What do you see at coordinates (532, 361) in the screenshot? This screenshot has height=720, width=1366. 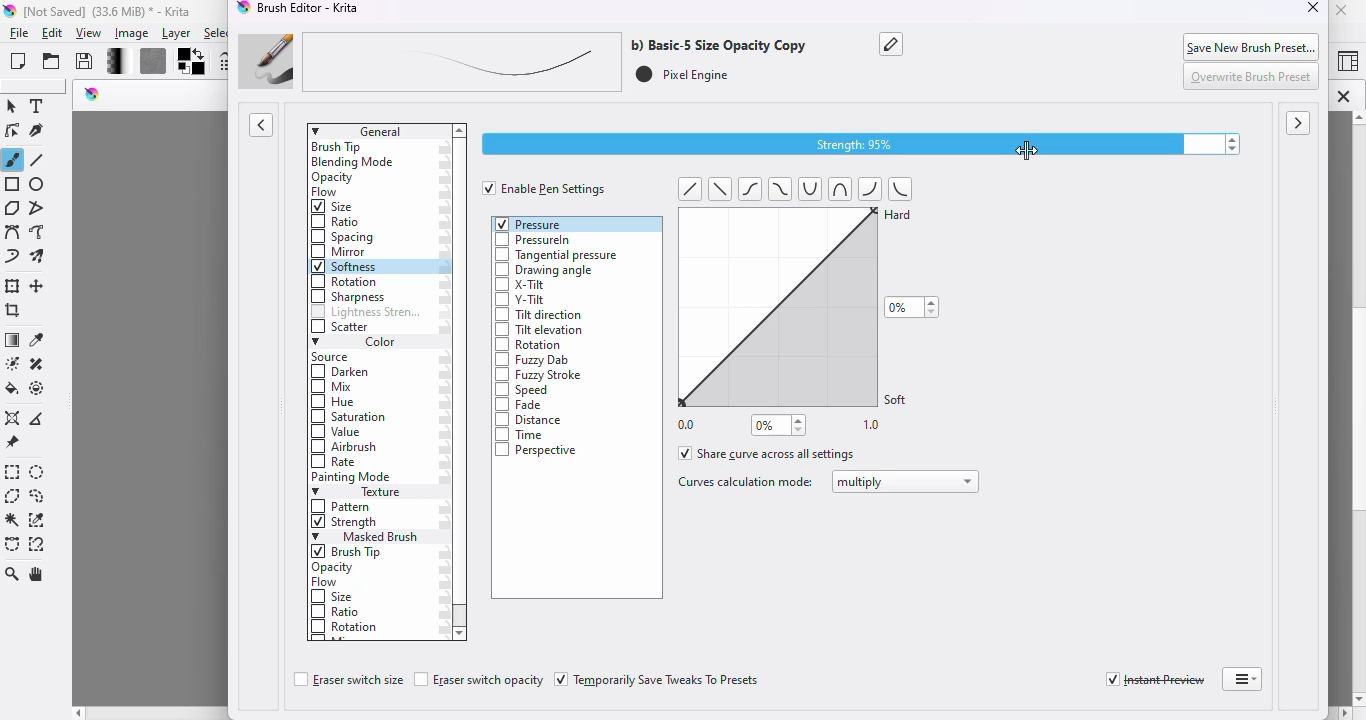 I see `fuzzy dab` at bounding box center [532, 361].